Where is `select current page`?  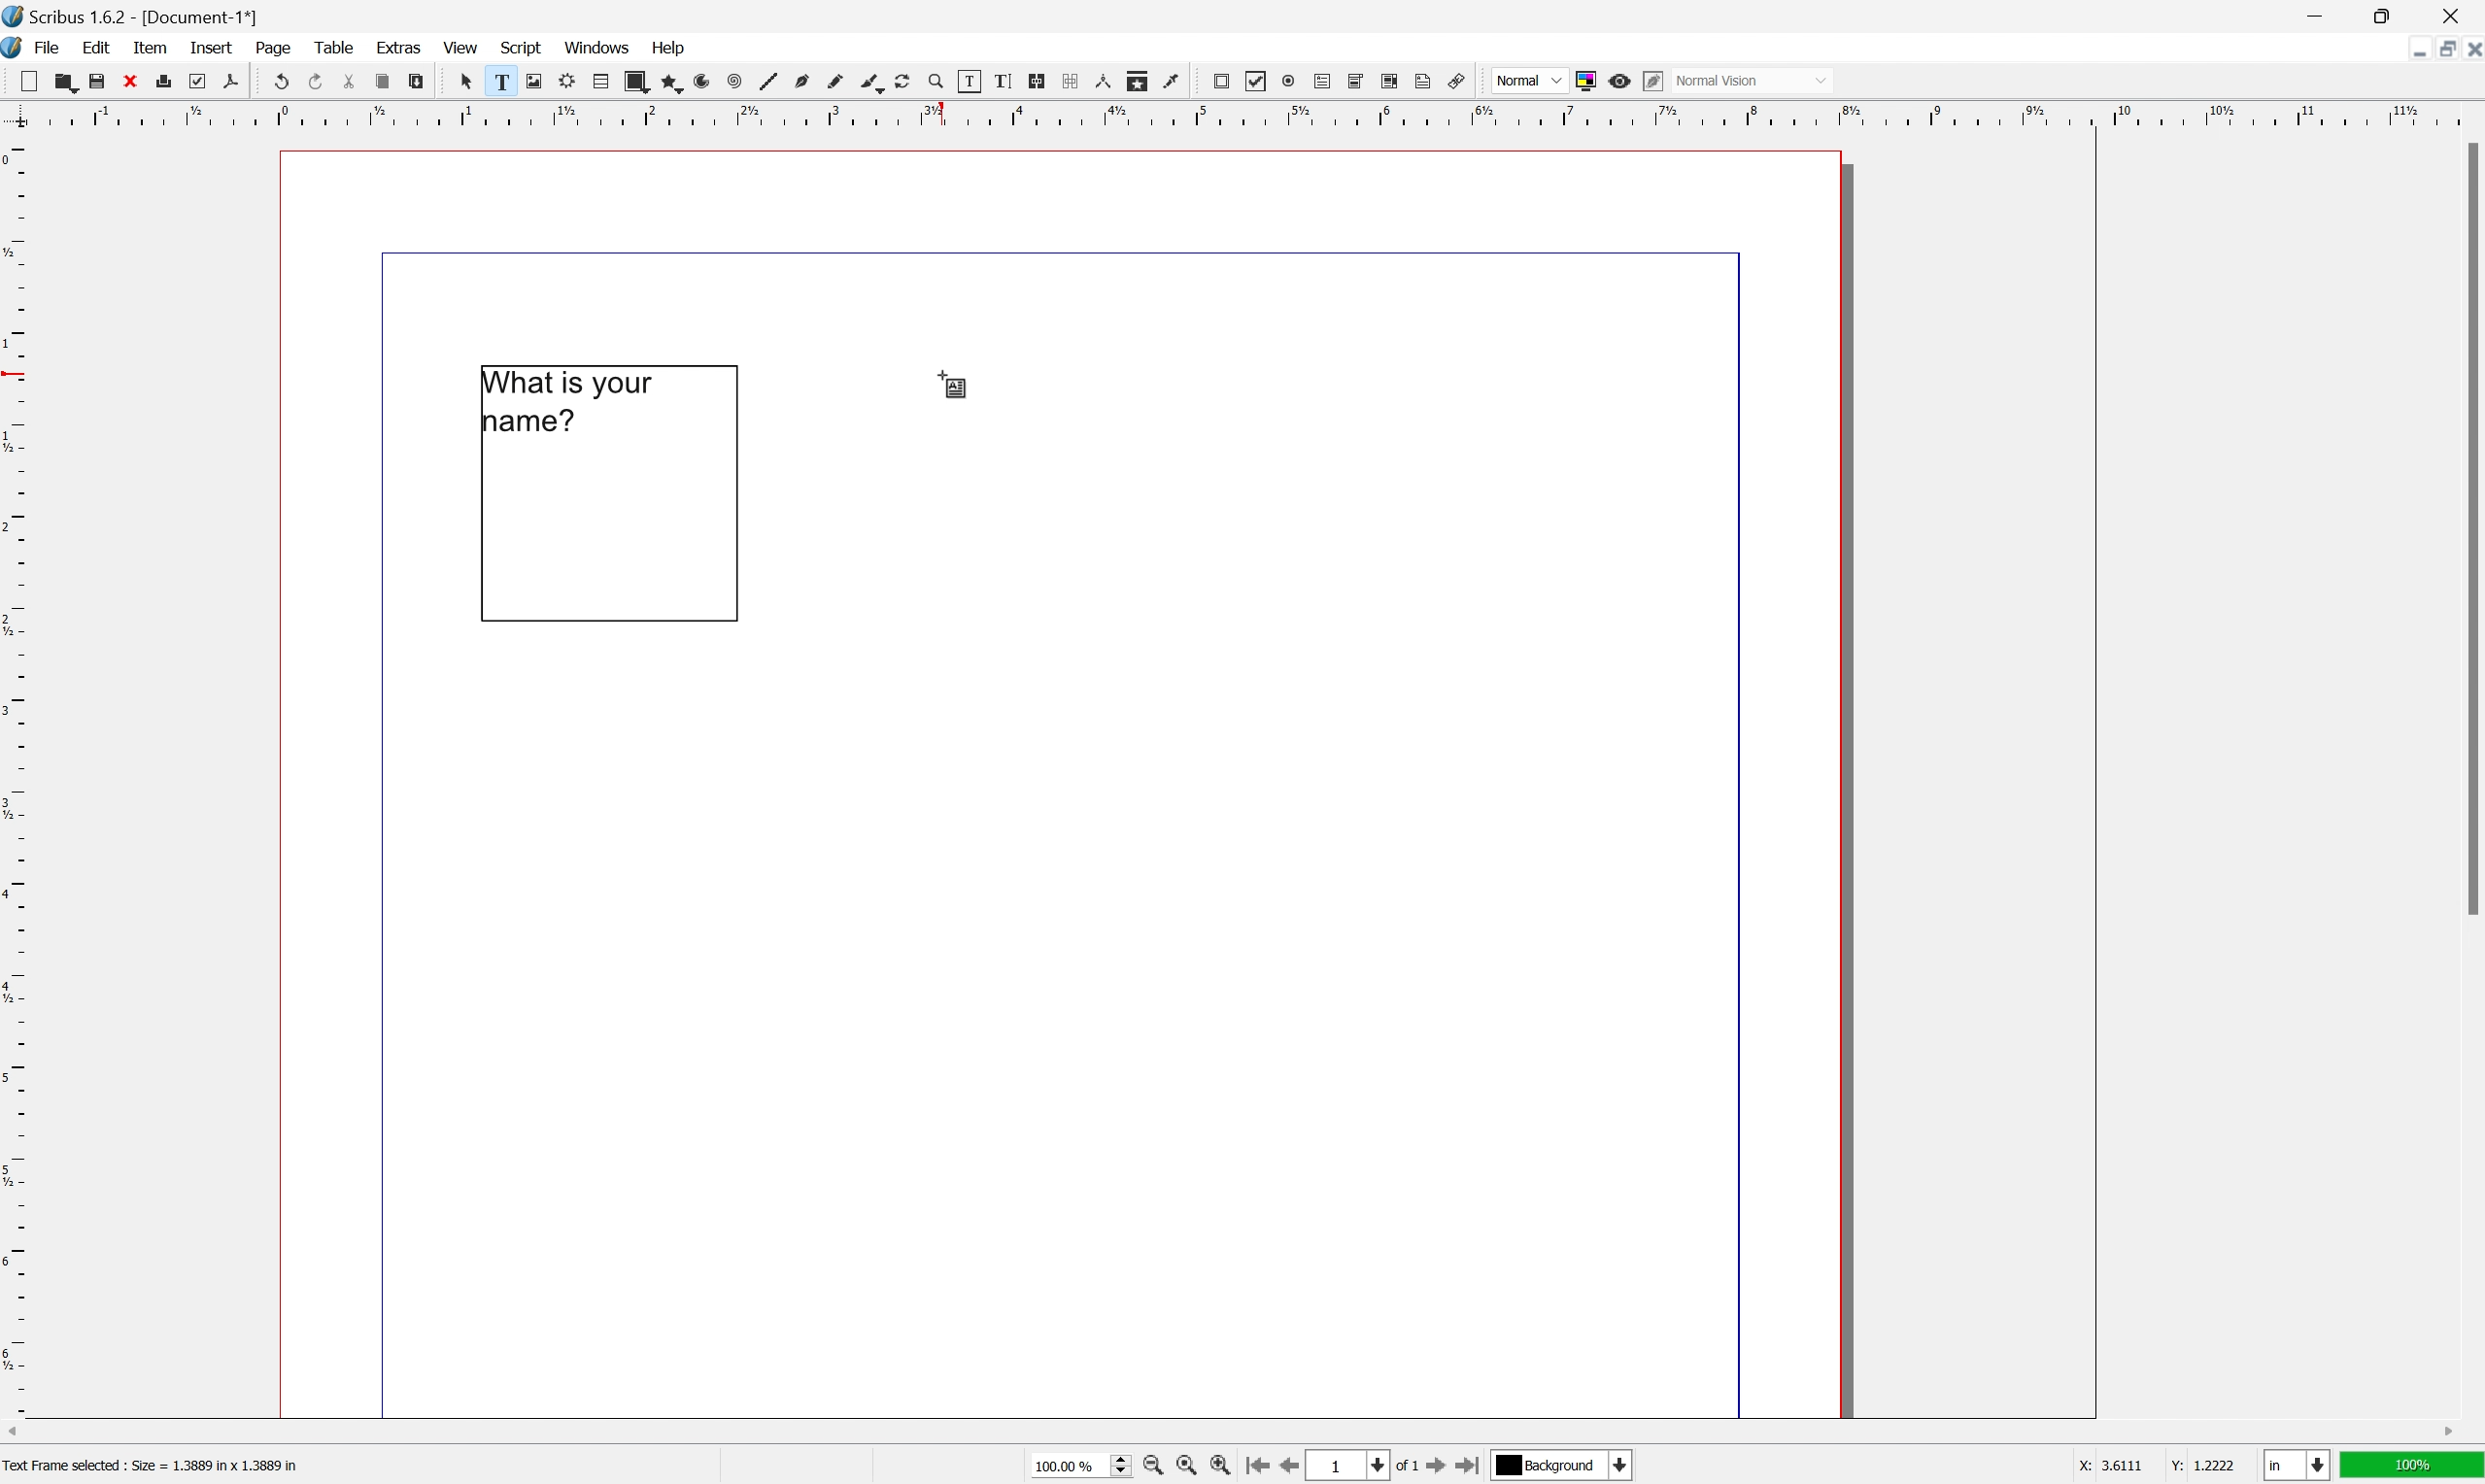
select current page is located at coordinates (1367, 1467).